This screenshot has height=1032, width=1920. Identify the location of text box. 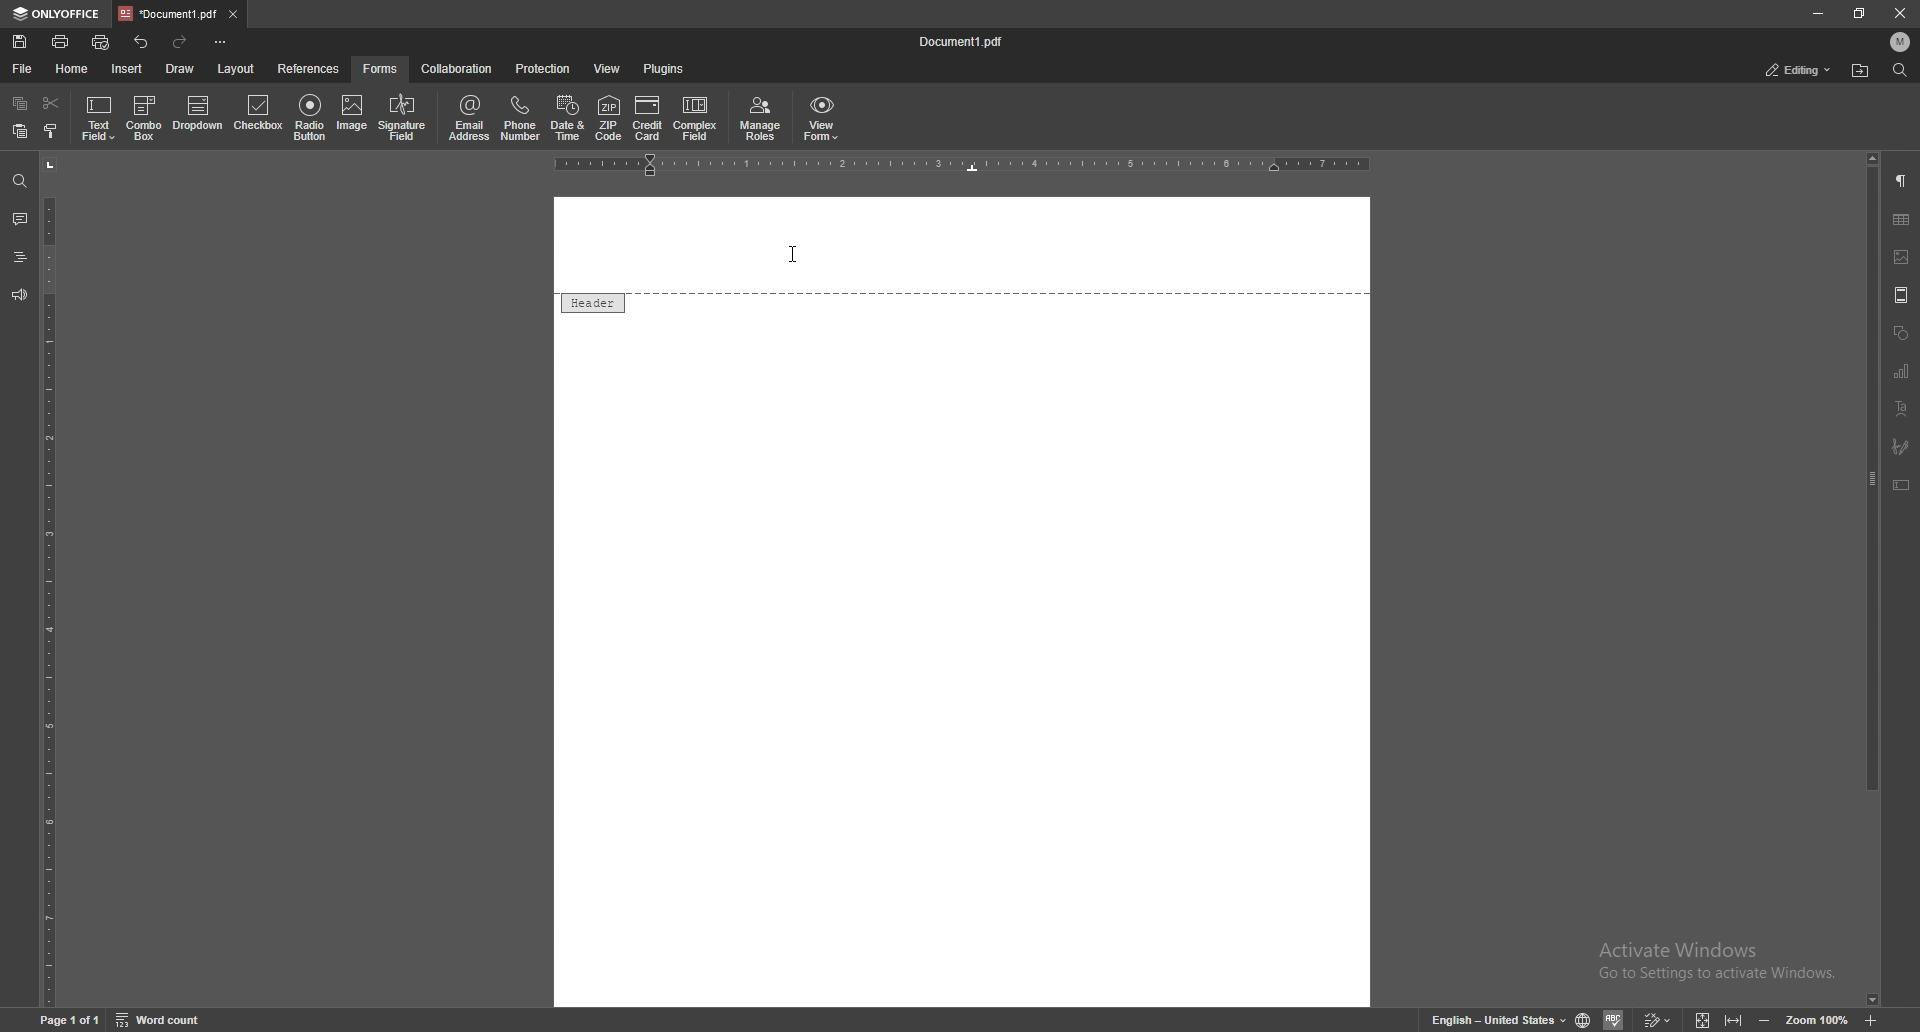
(1902, 485).